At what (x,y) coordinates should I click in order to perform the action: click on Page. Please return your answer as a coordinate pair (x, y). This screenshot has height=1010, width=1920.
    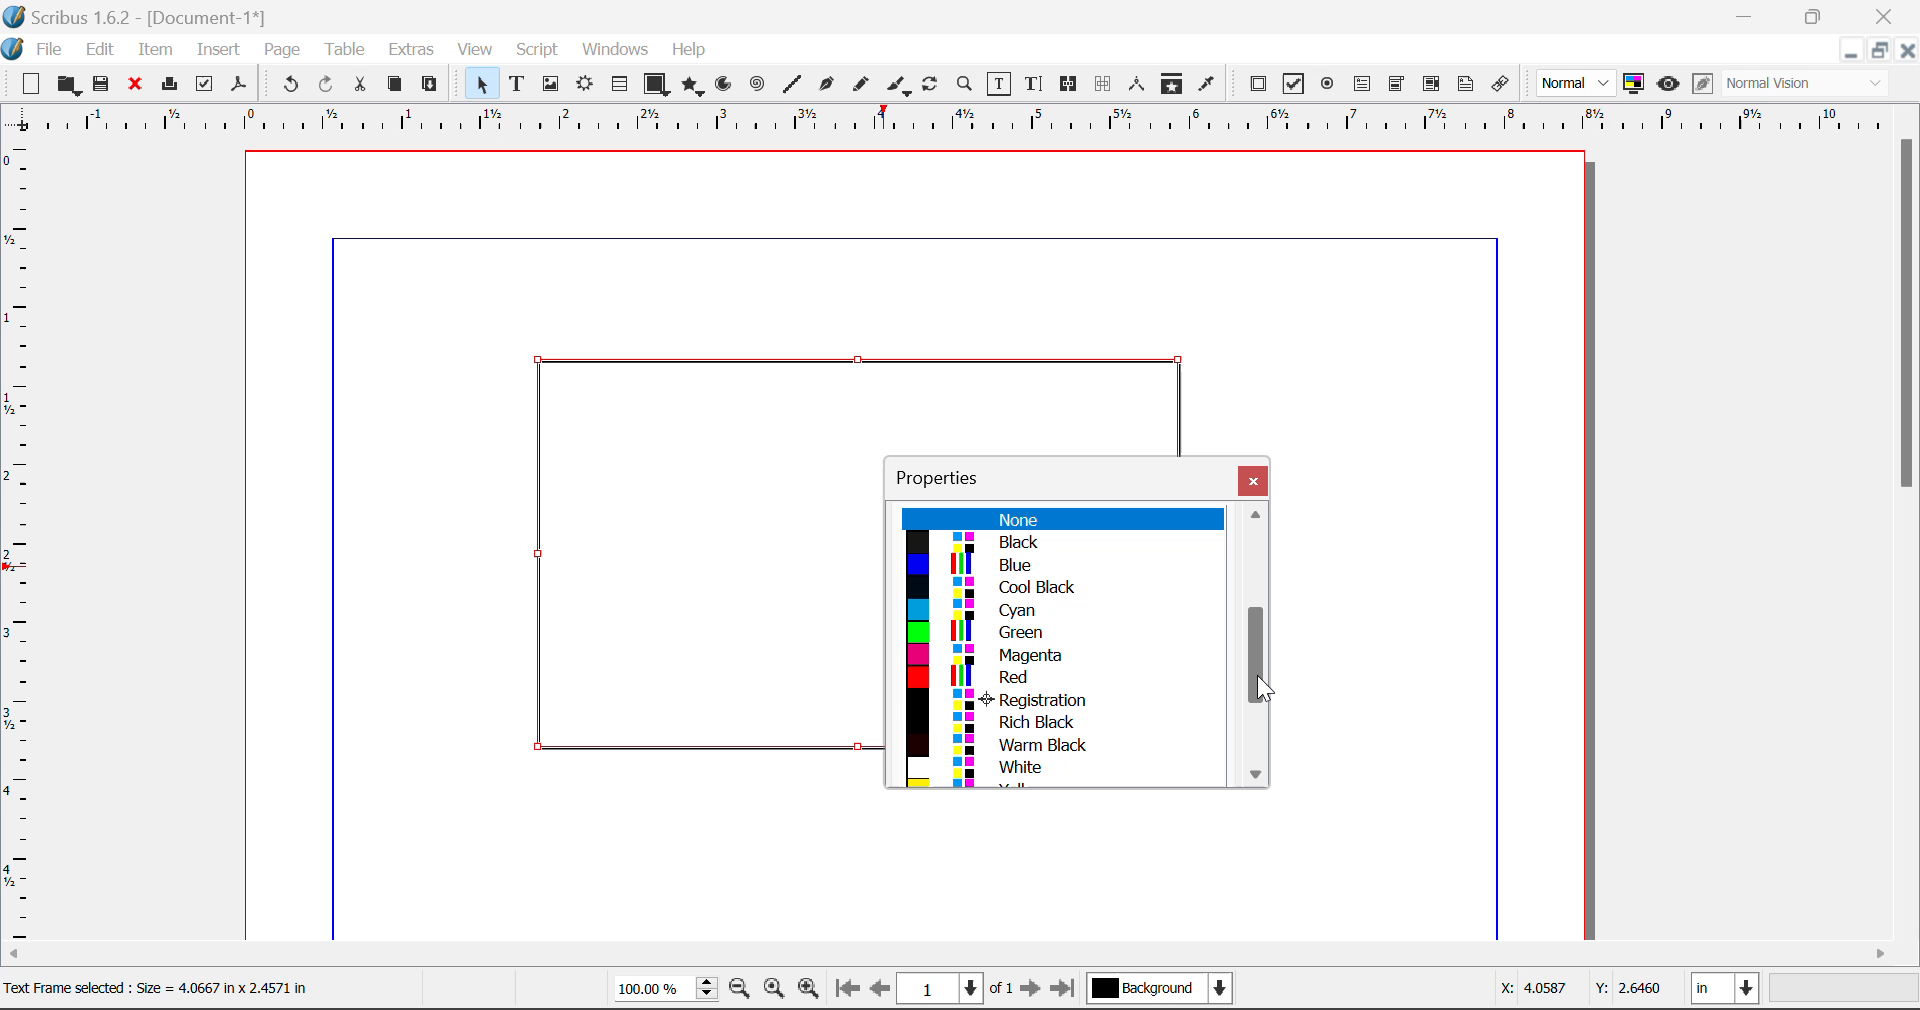
    Looking at the image, I should click on (281, 50).